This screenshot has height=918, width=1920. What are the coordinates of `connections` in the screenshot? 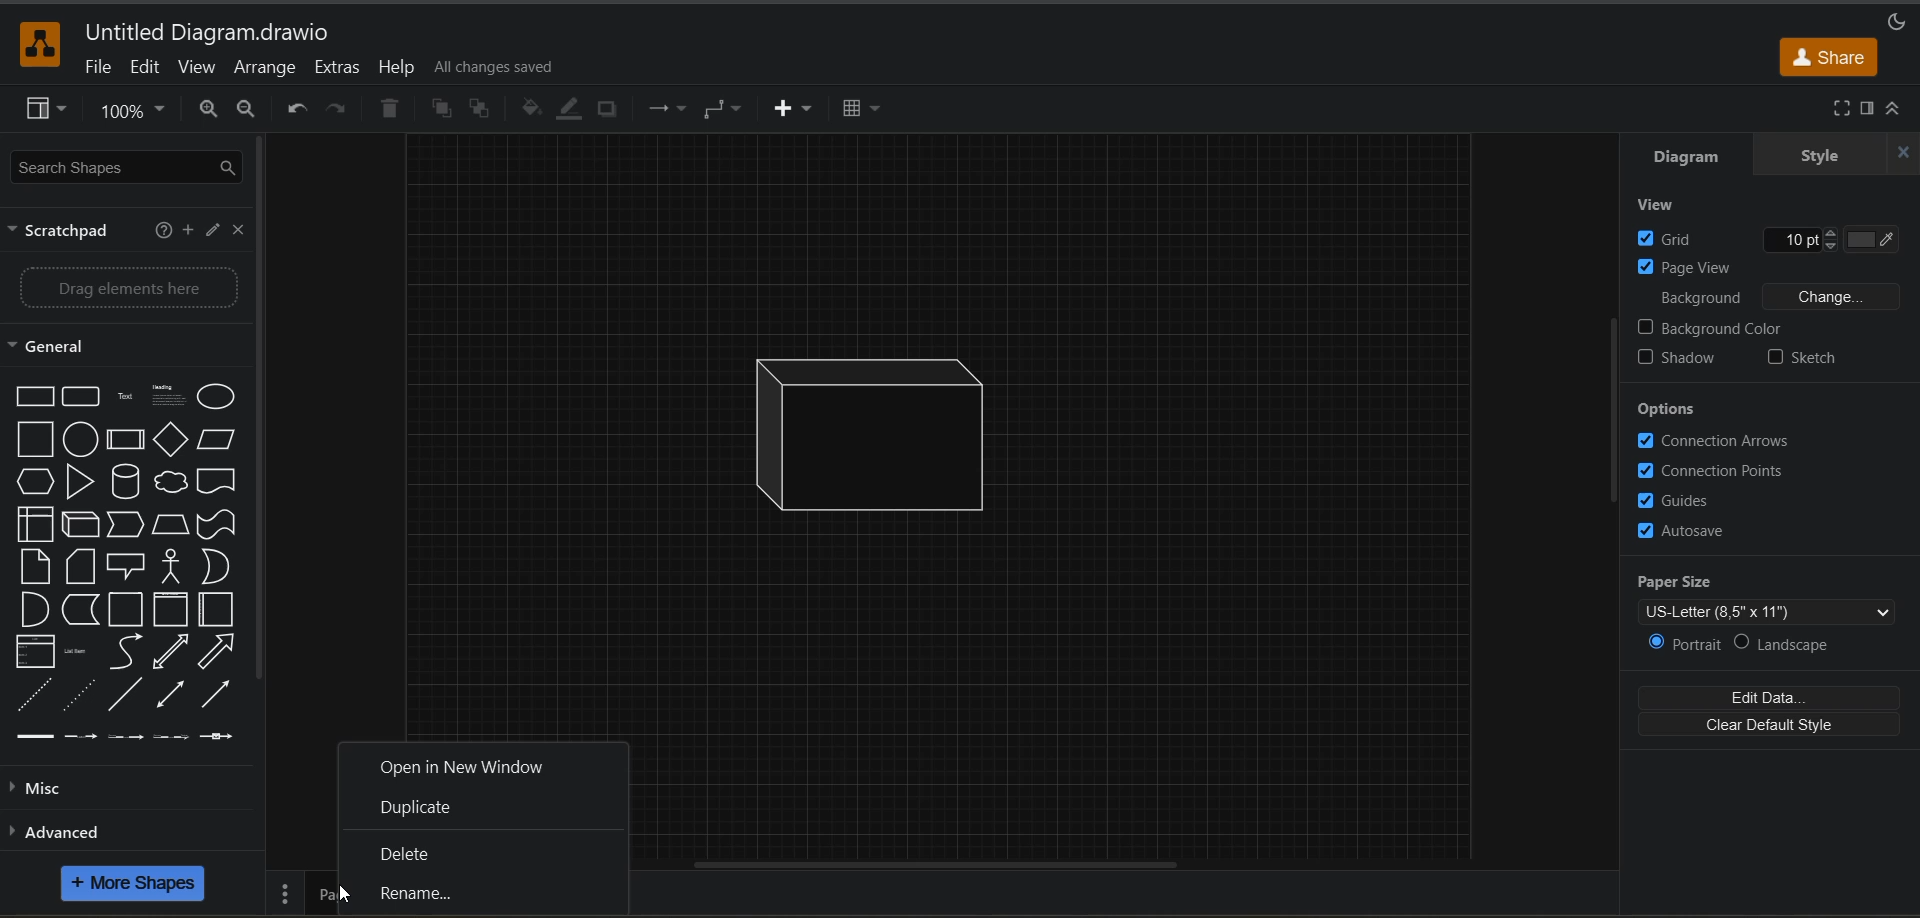 It's located at (671, 108).